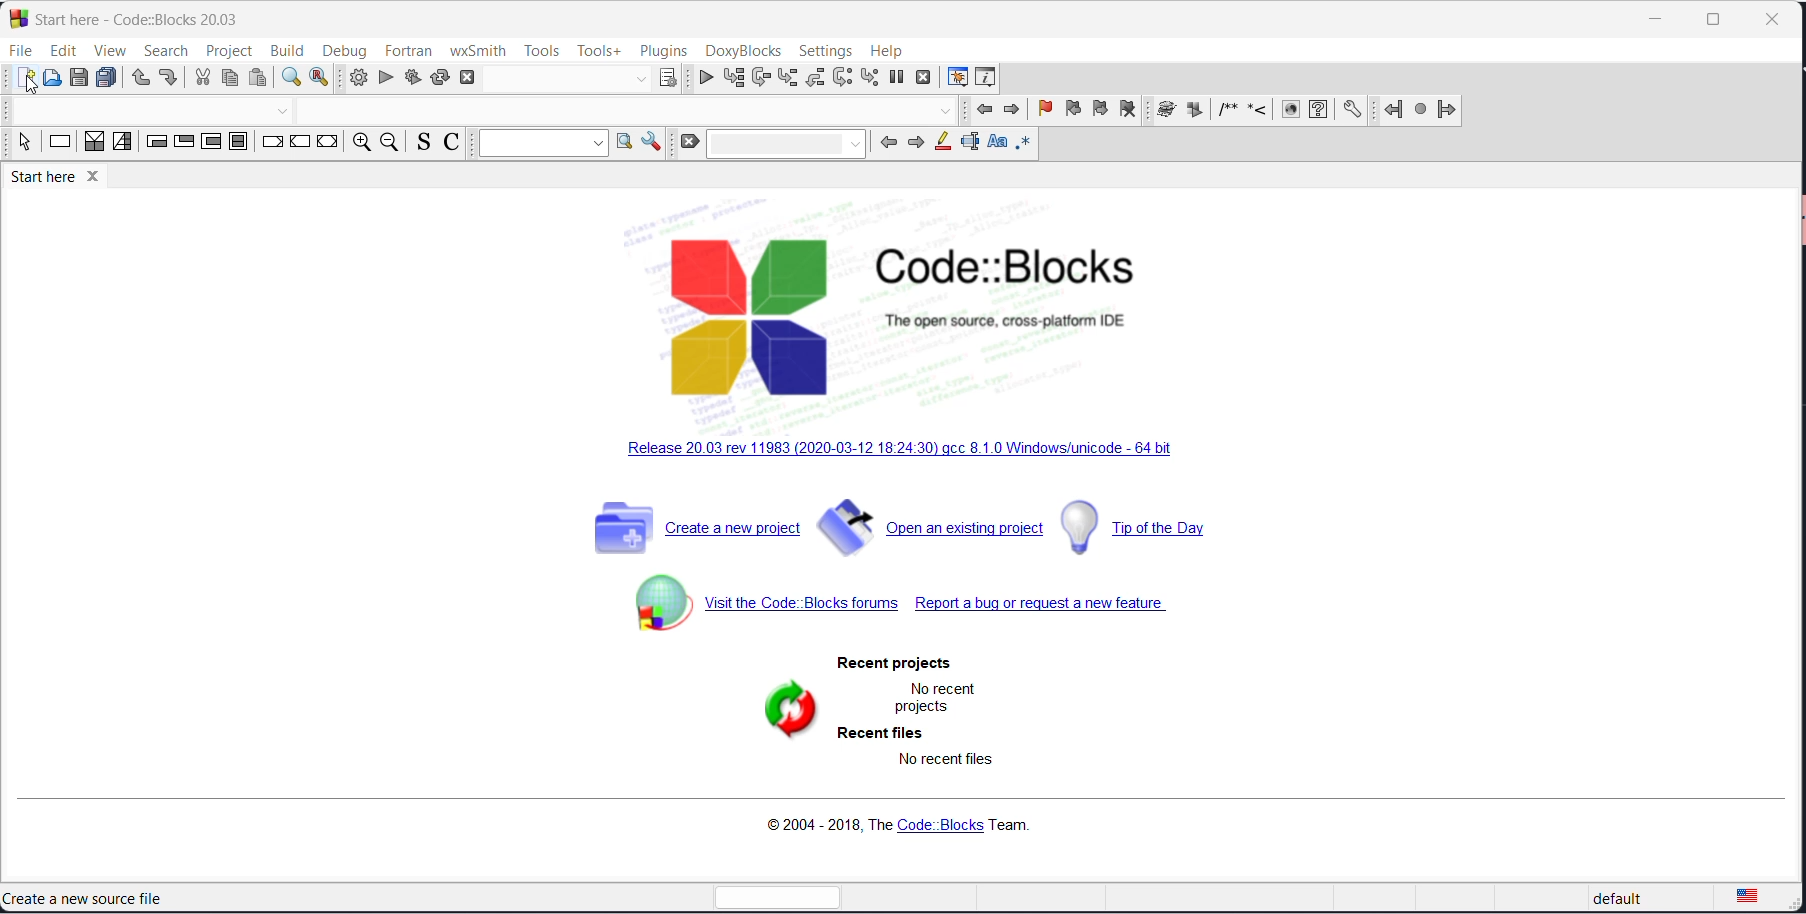 This screenshot has width=1806, height=914. I want to click on run to cursor, so click(734, 81).